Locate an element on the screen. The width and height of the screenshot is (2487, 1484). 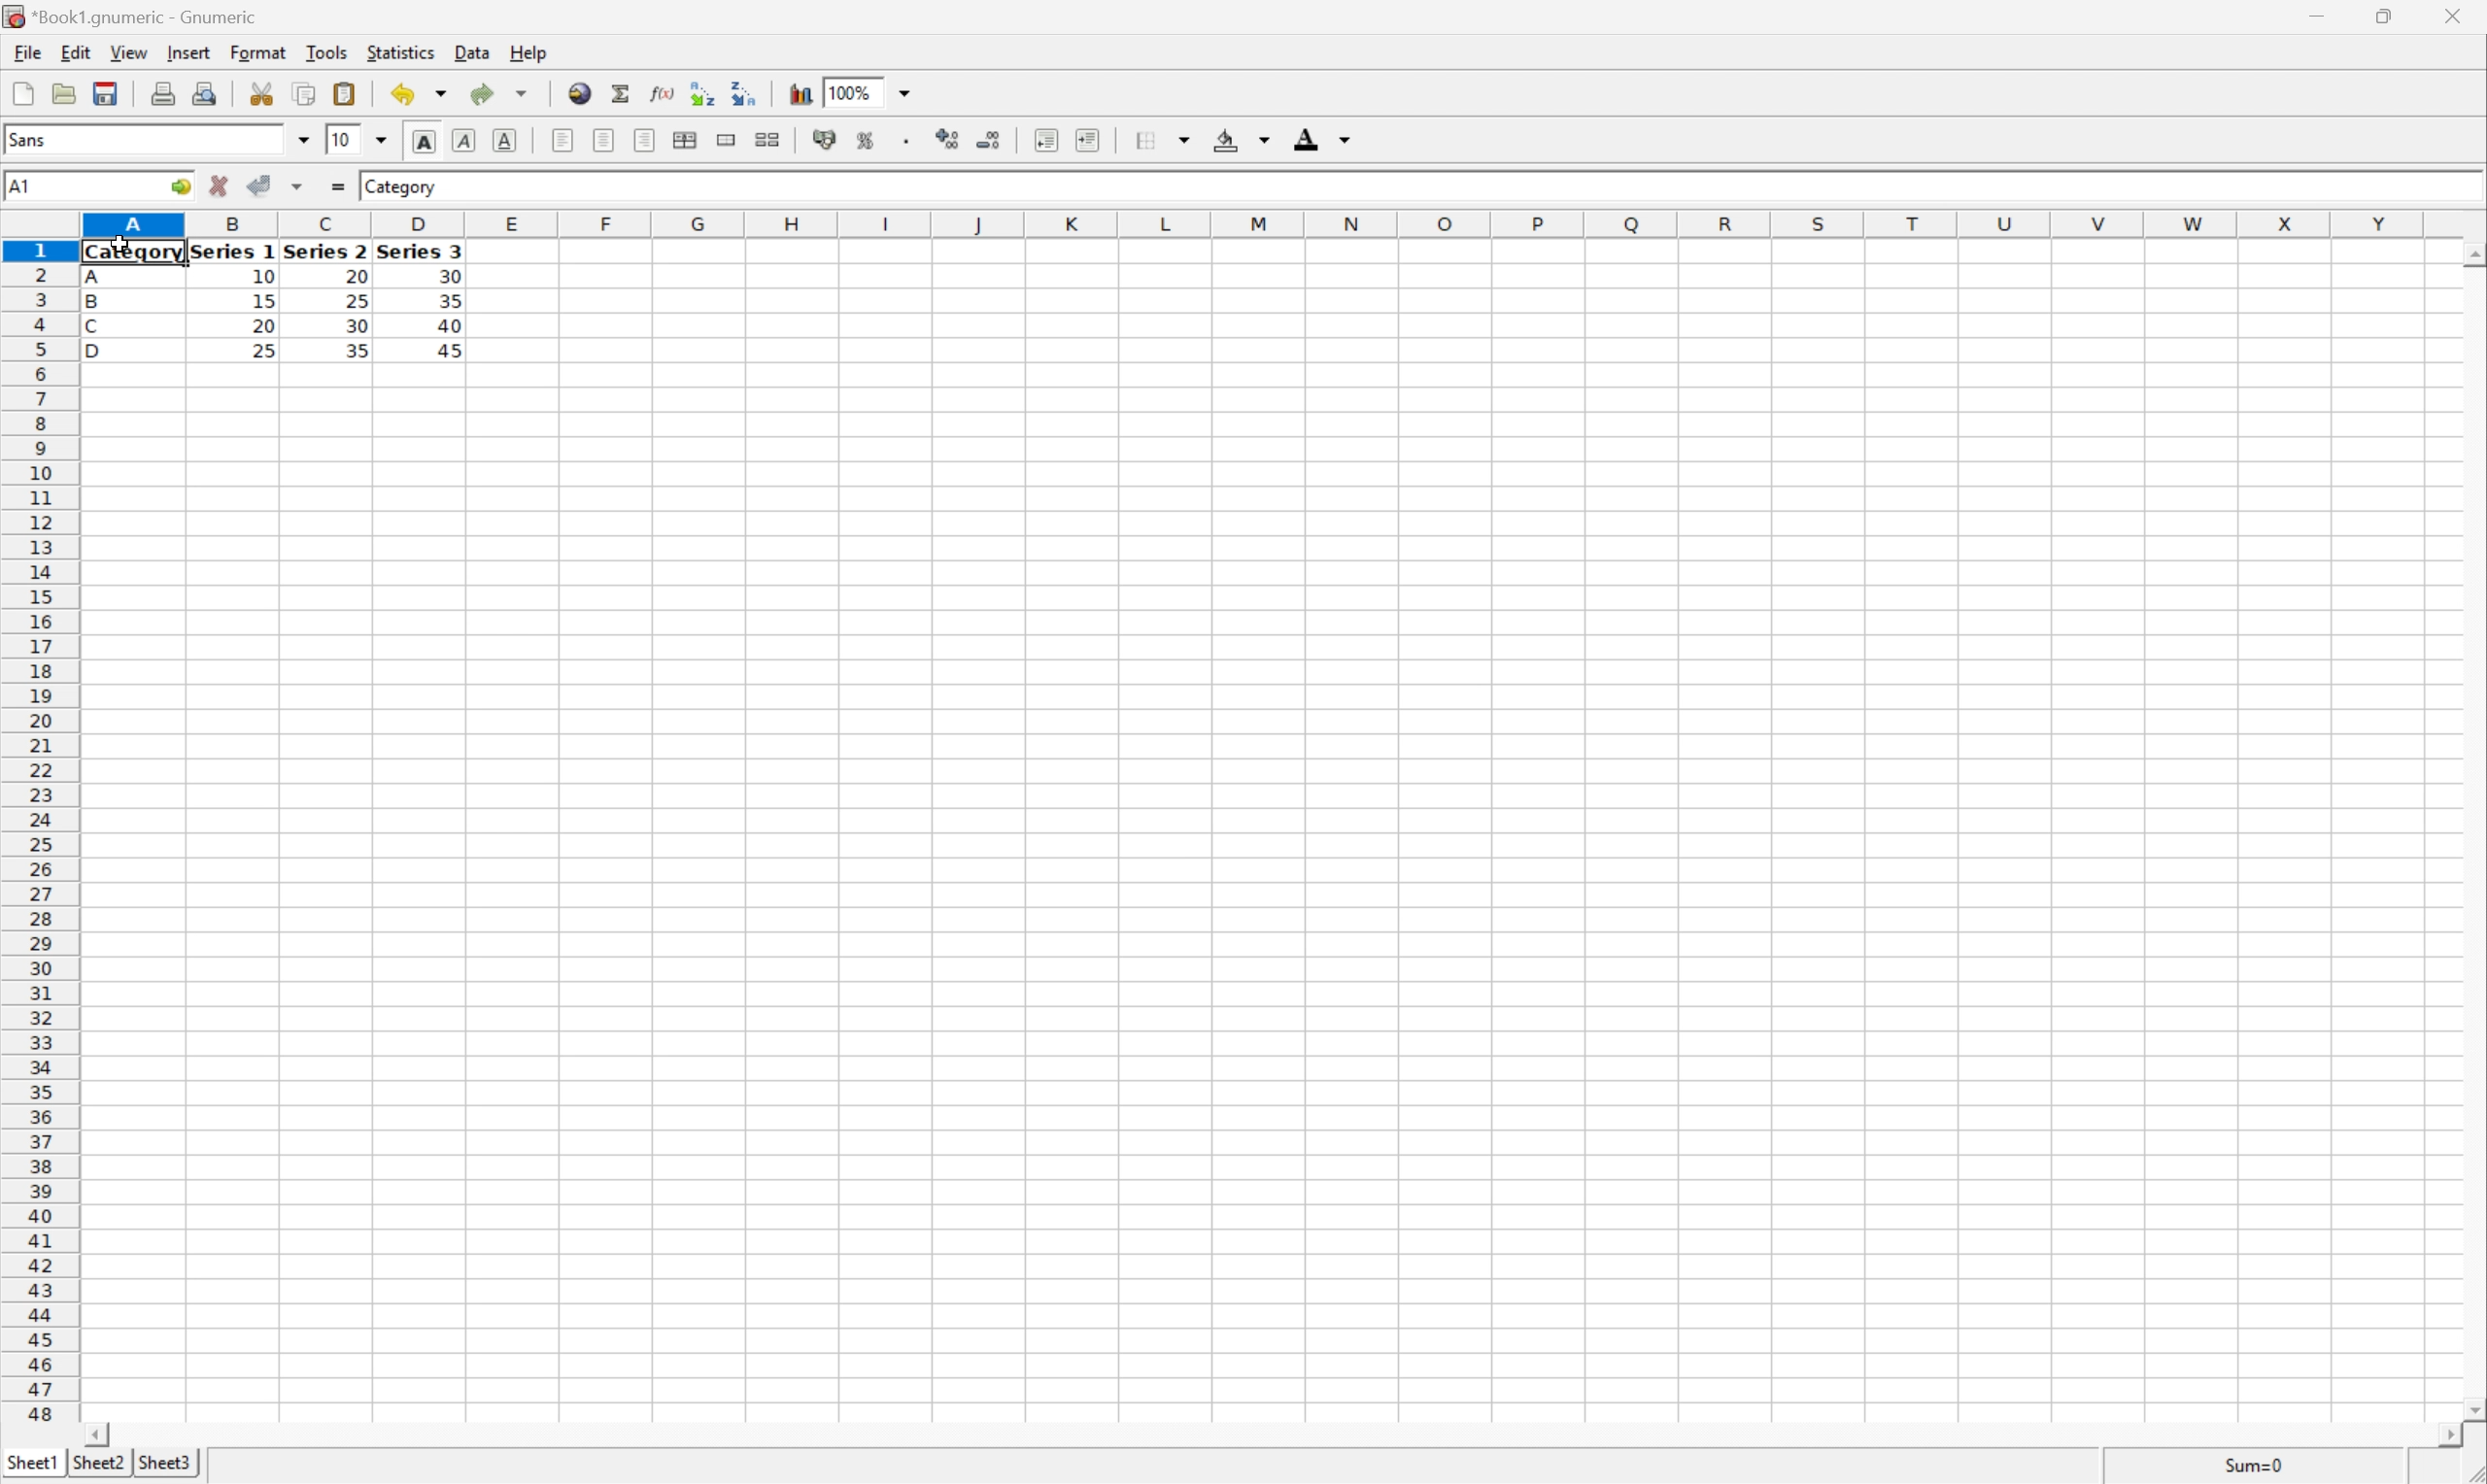
15 is located at coordinates (264, 300).